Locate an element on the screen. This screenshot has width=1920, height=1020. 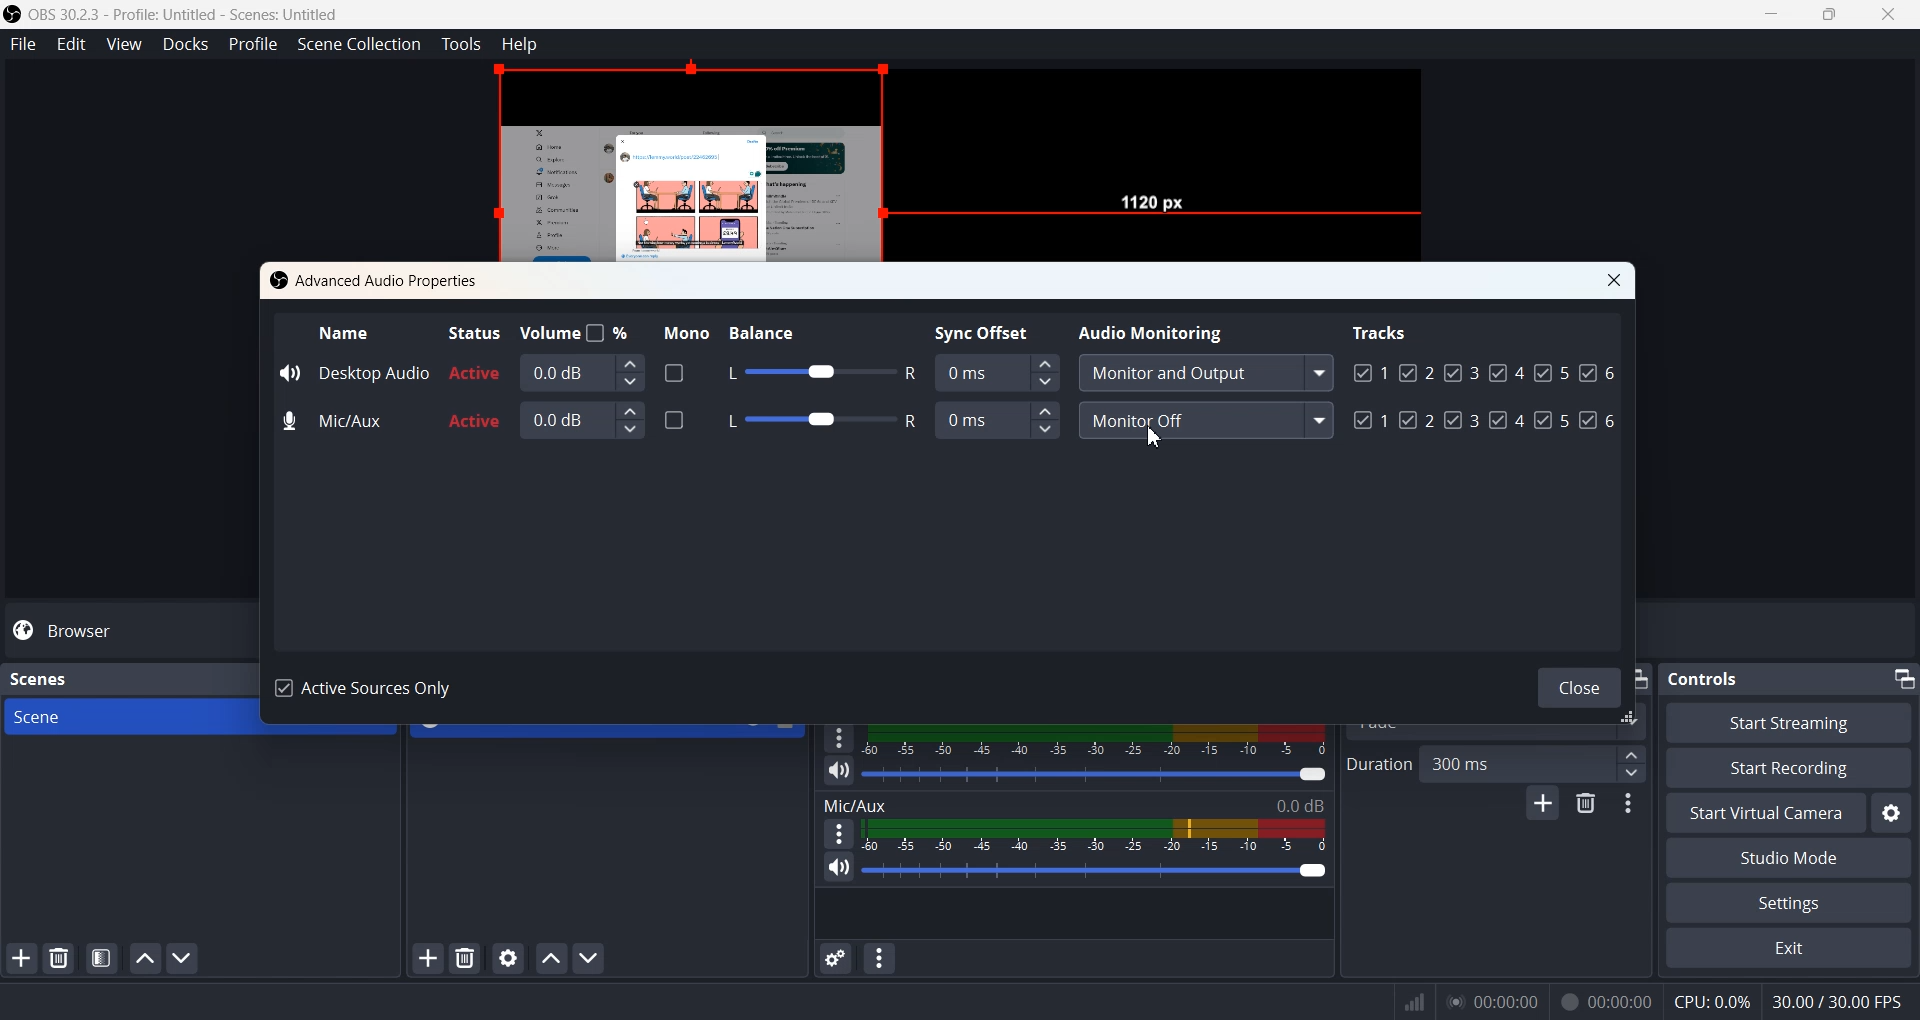
Browser is located at coordinates (128, 630).